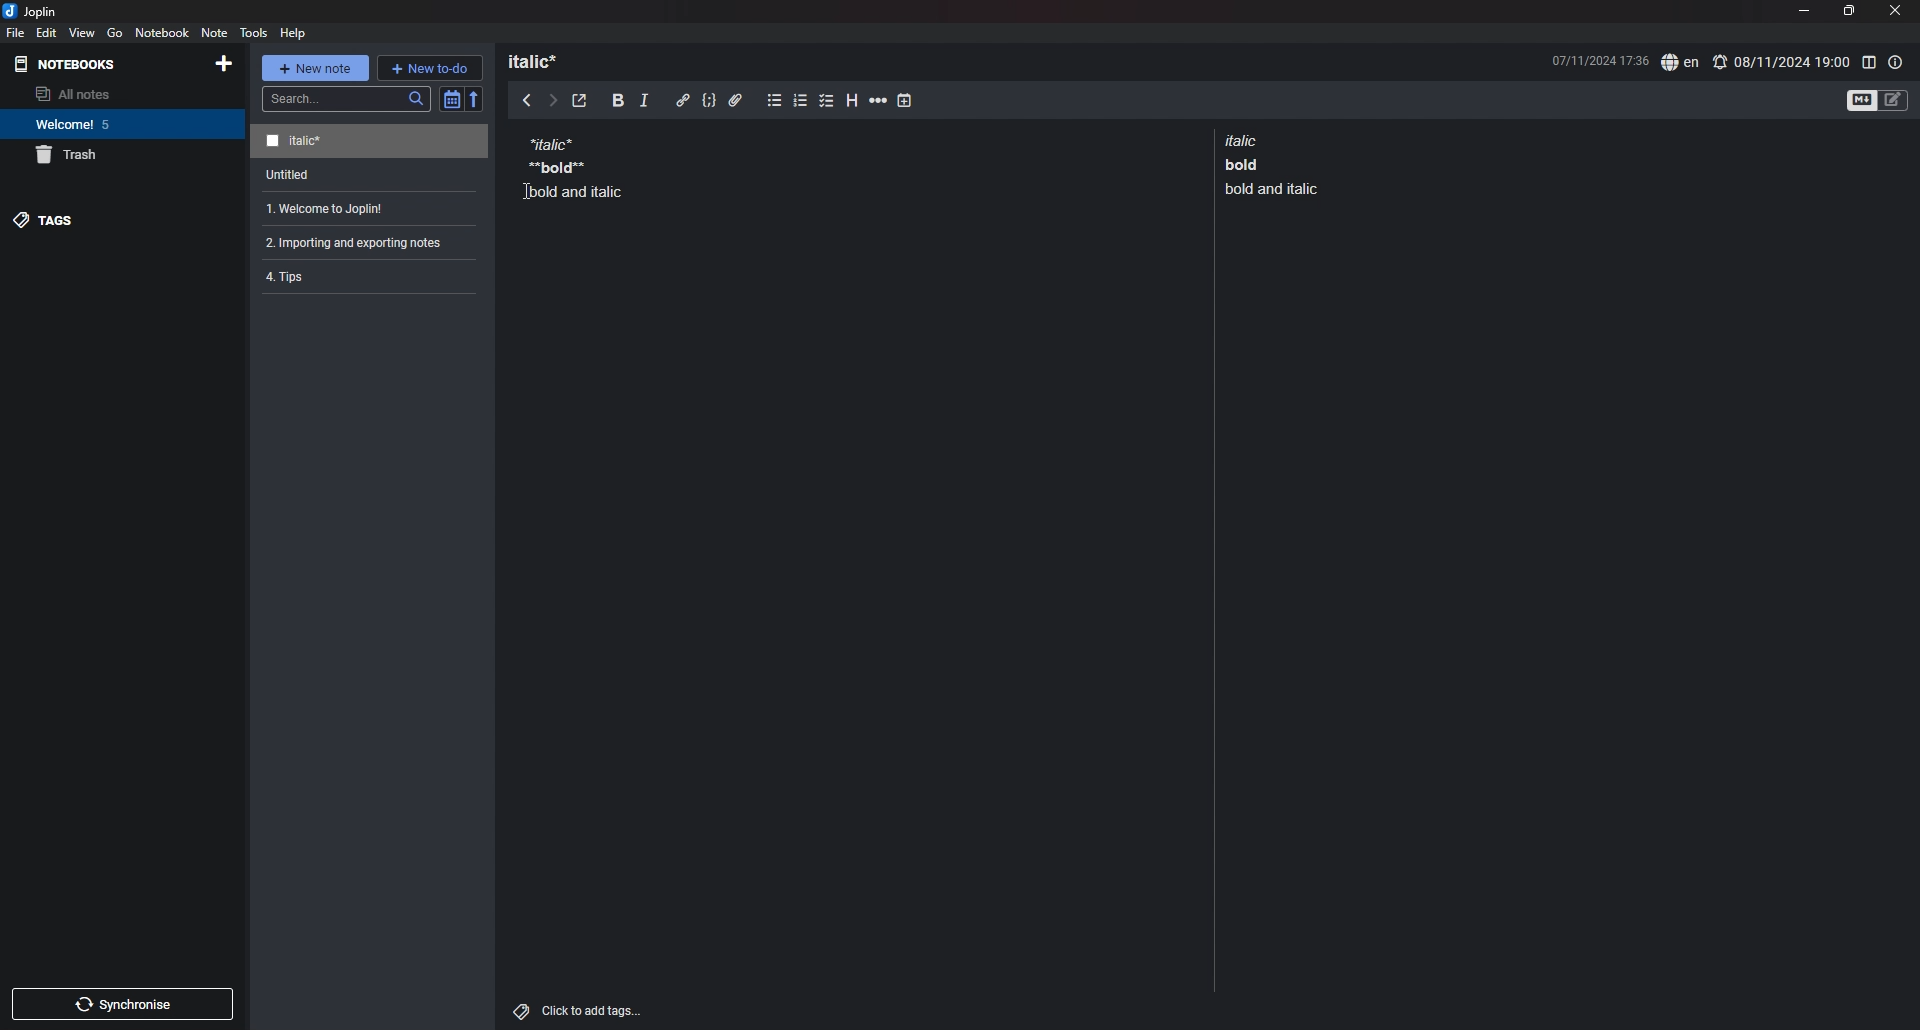  I want to click on sync, so click(124, 1004).